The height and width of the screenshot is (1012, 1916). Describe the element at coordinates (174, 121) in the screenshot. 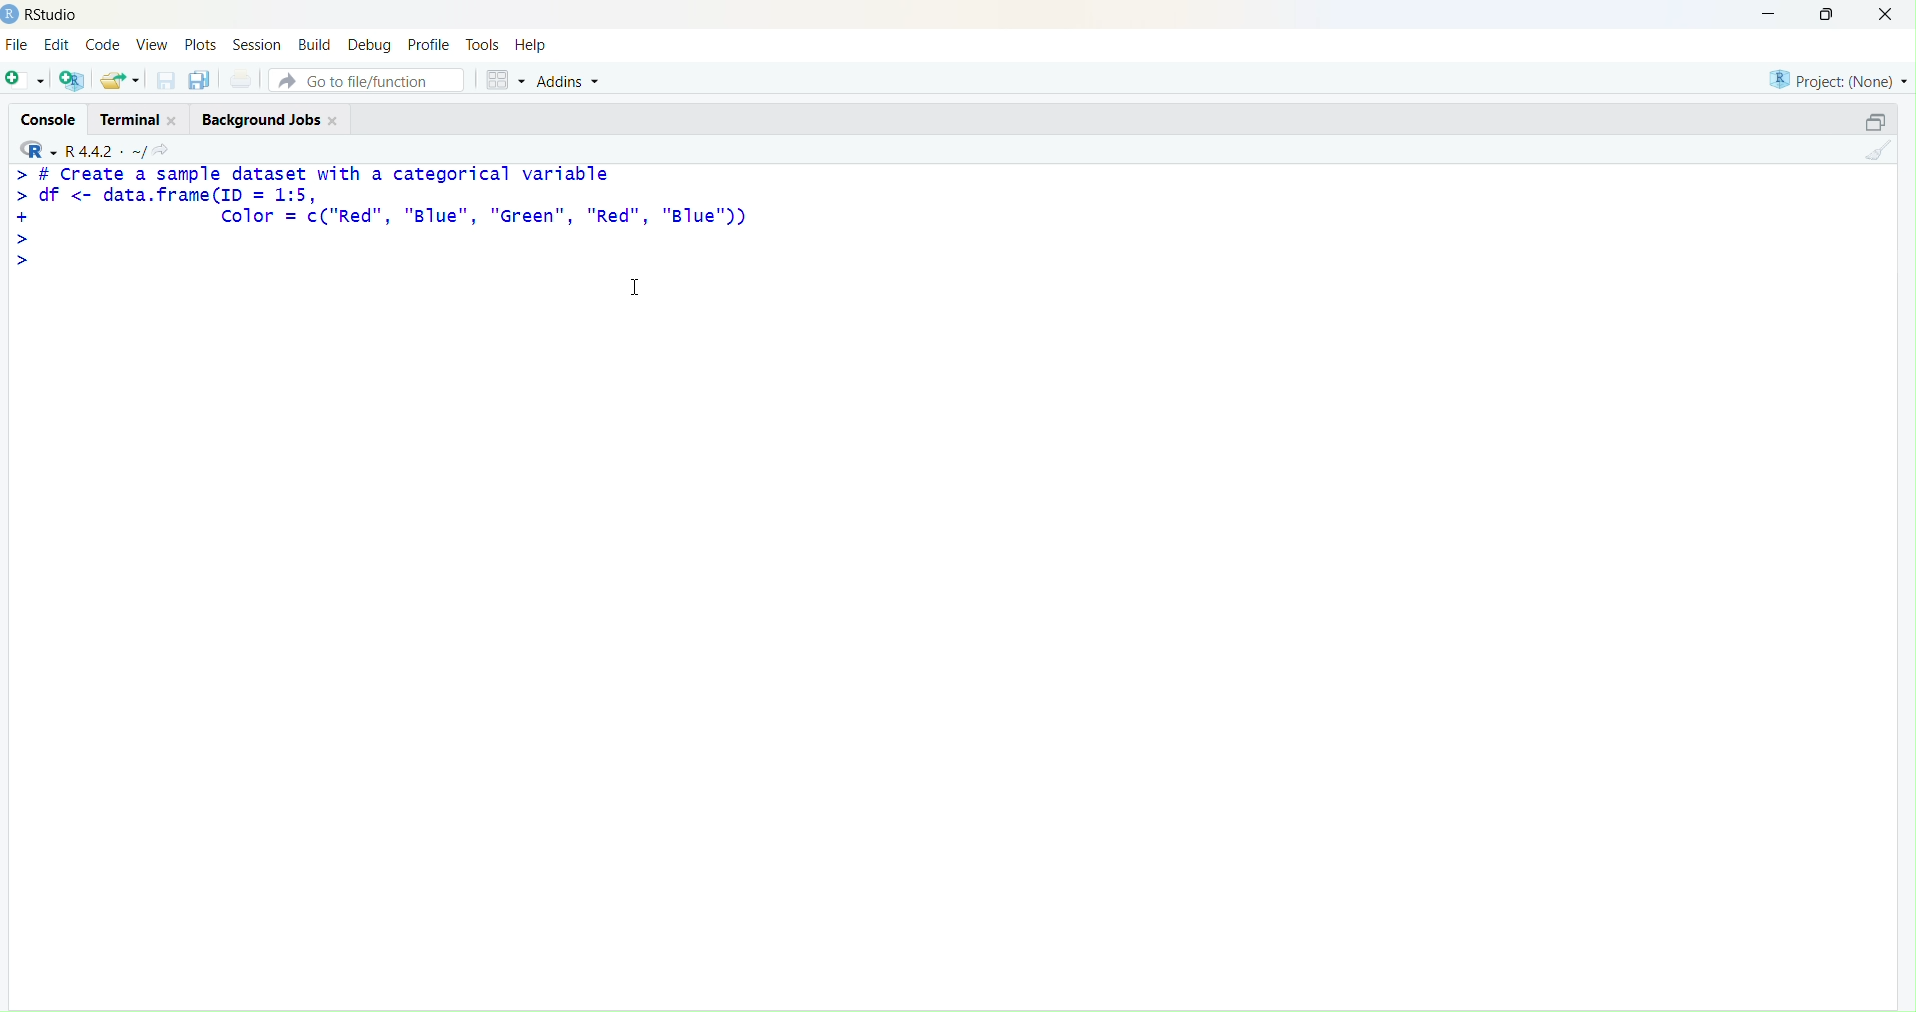

I see `close` at that location.